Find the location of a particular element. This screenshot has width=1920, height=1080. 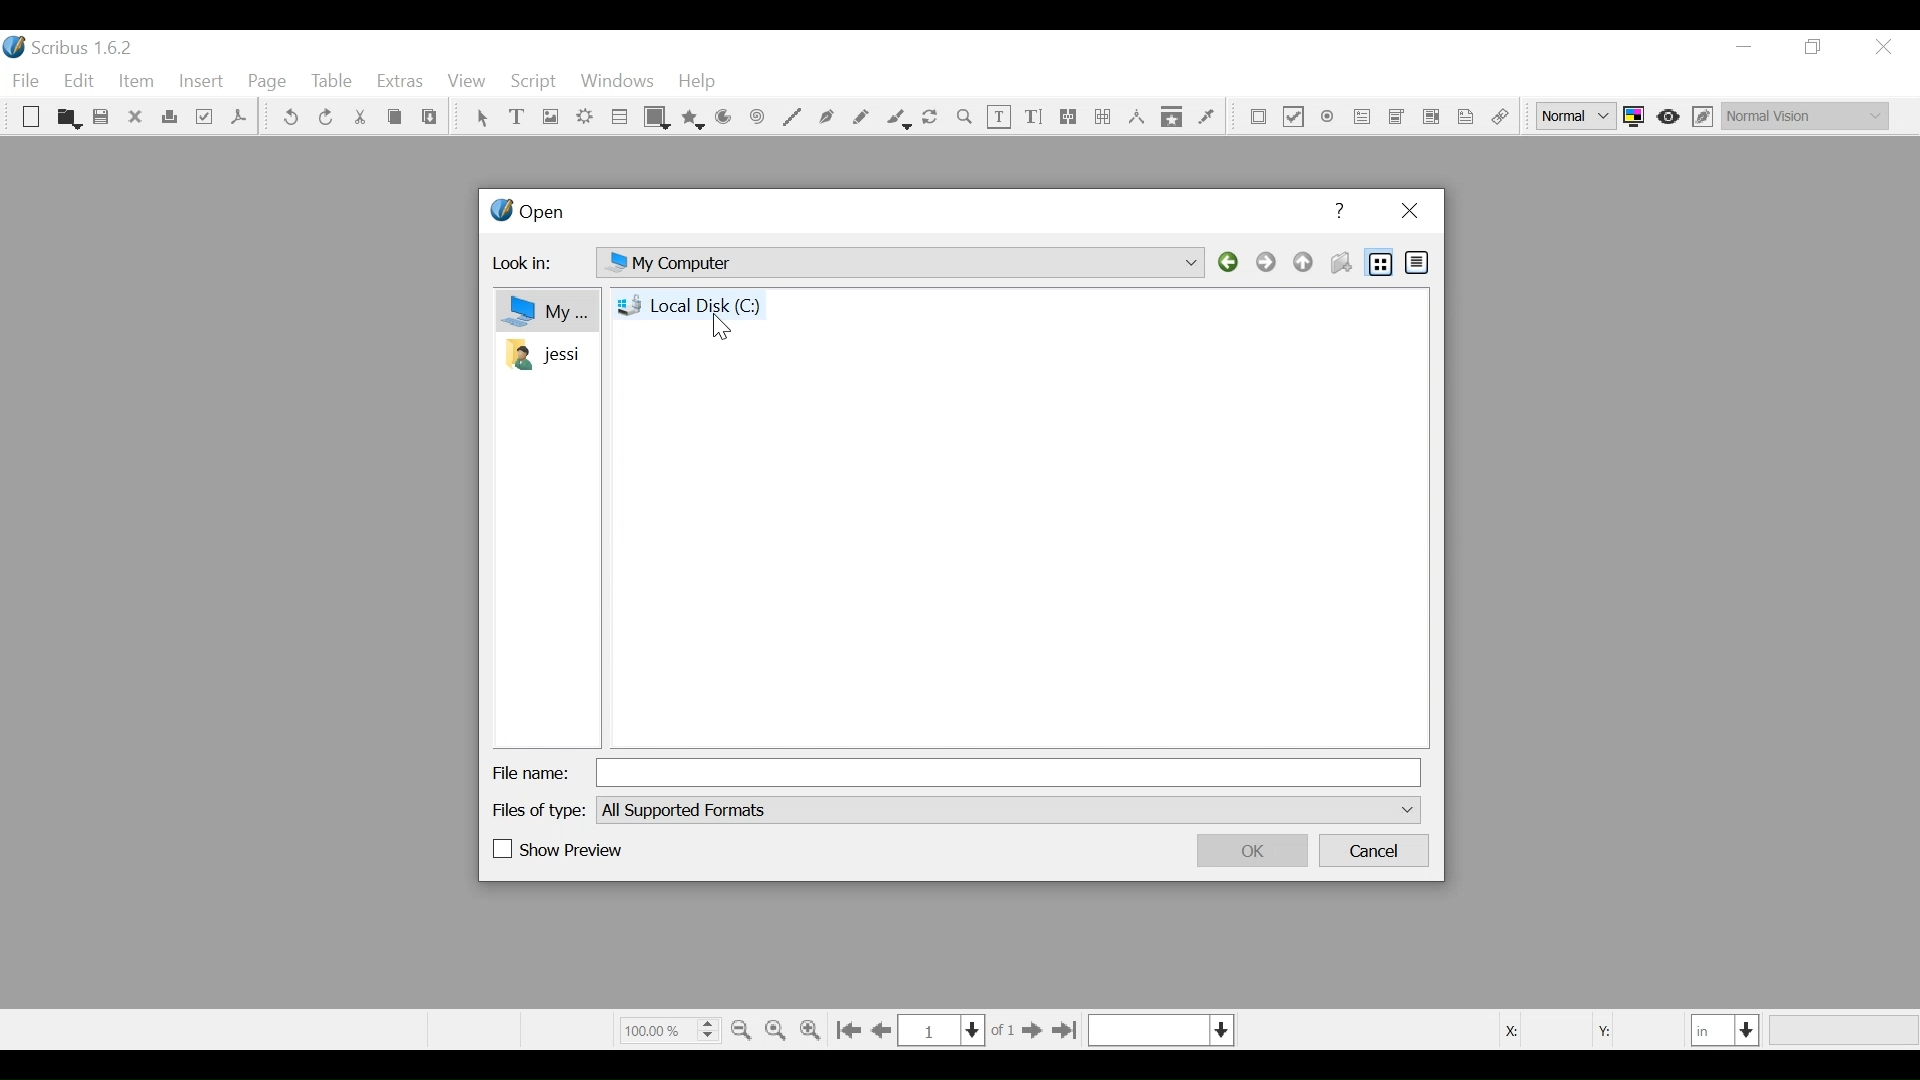

Coordinates is located at coordinates (1579, 1029).